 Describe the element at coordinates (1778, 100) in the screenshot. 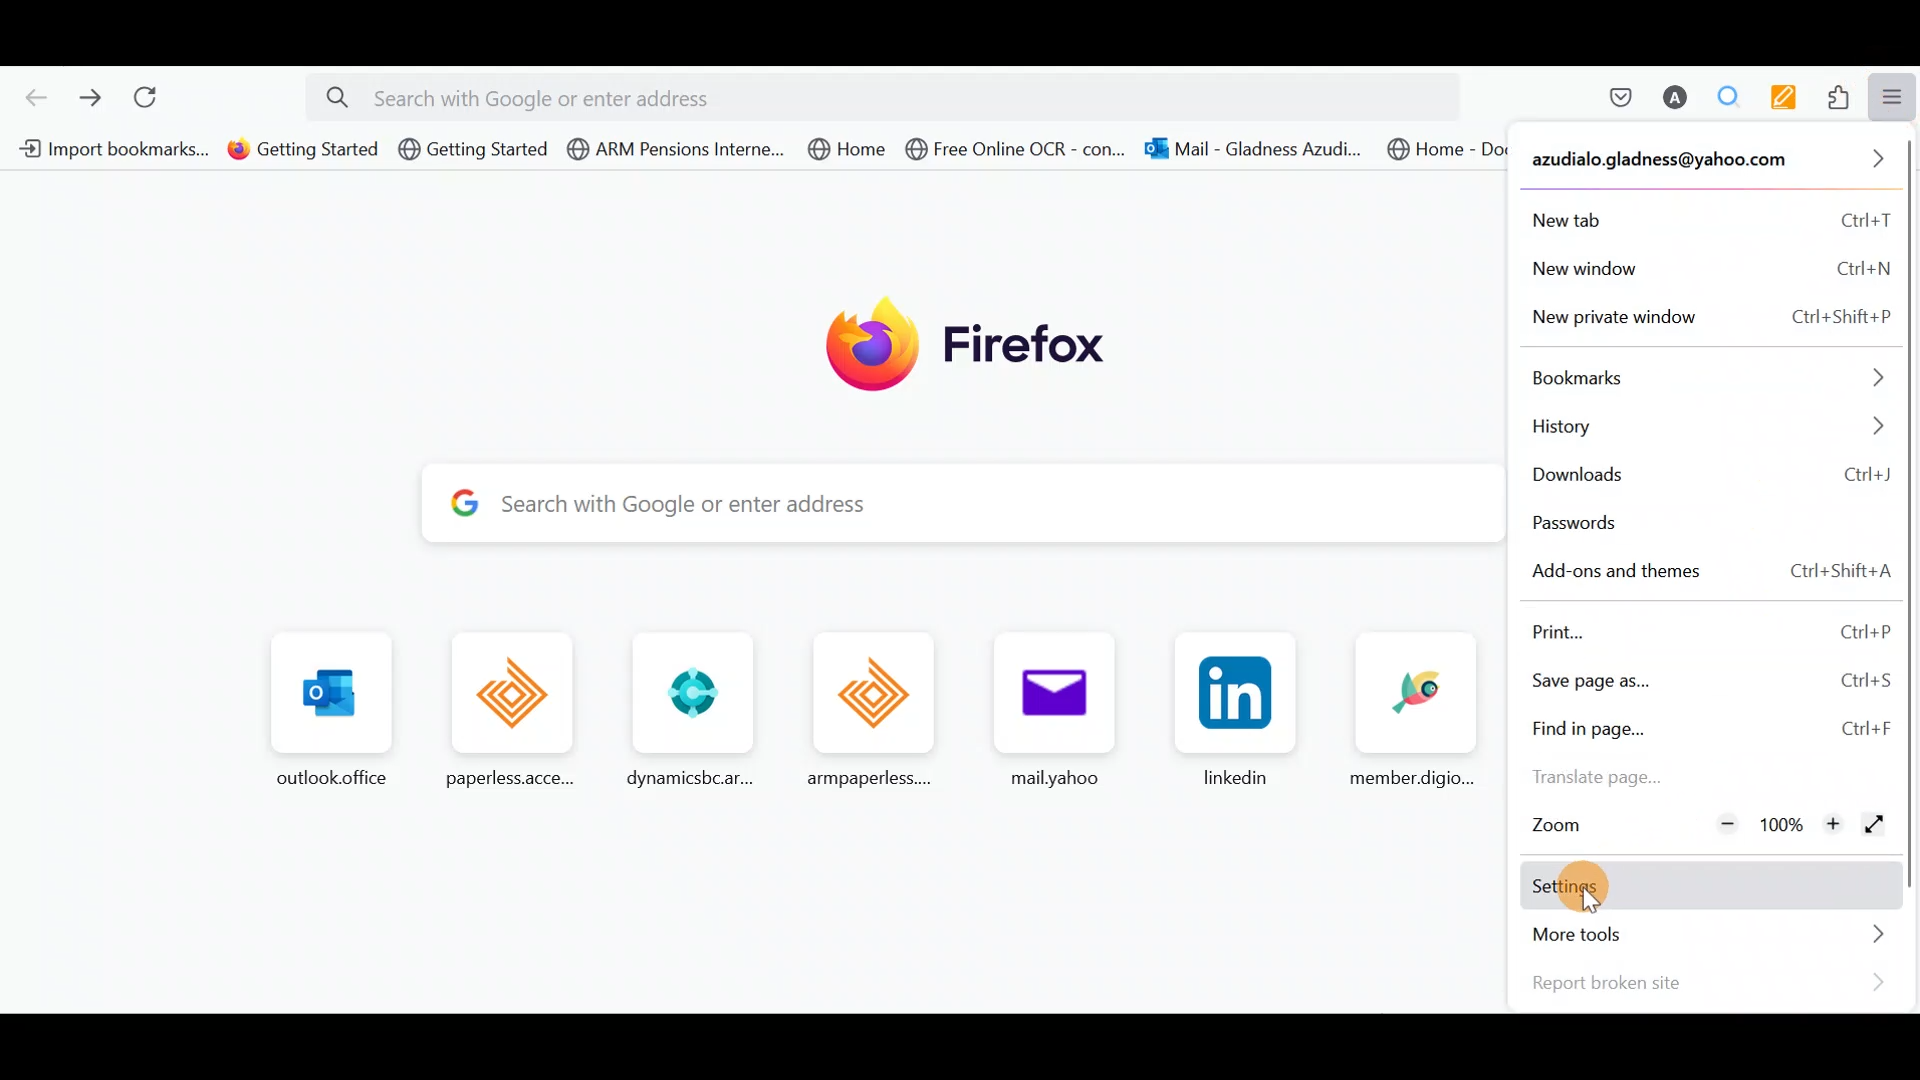

I see `Multi keywords highlighter` at that location.